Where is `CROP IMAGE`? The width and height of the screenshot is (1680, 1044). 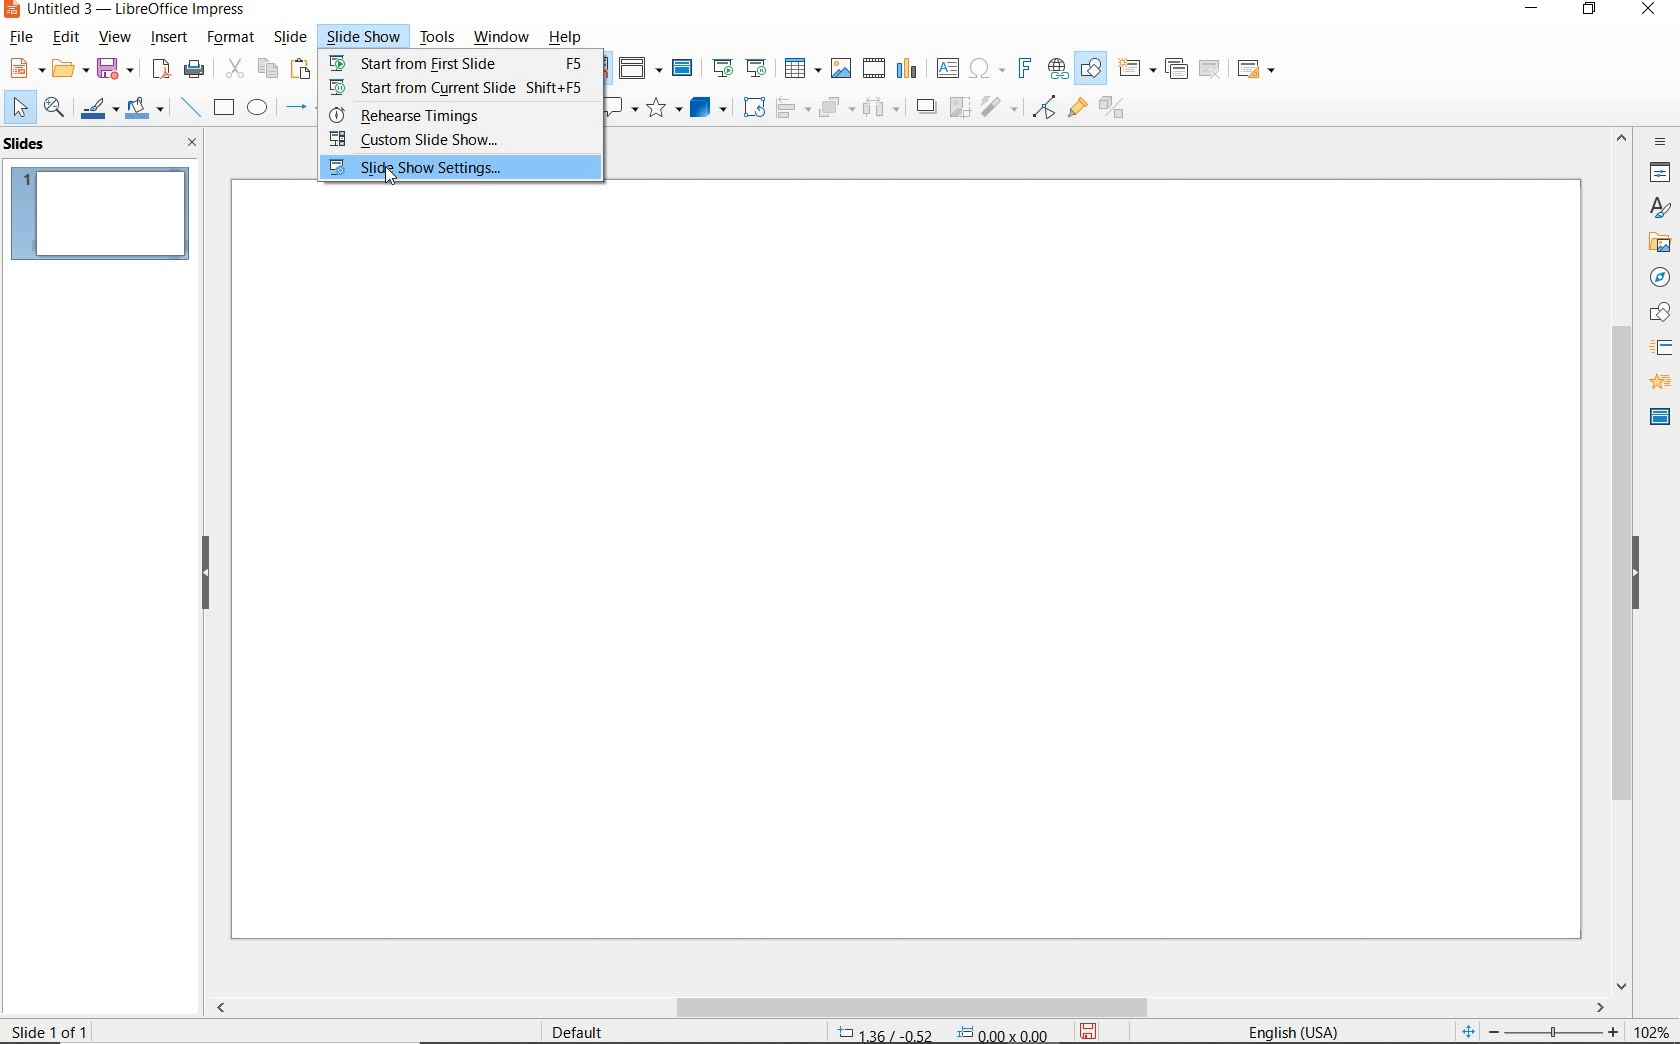
CROP IMAGE is located at coordinates (958, 108).